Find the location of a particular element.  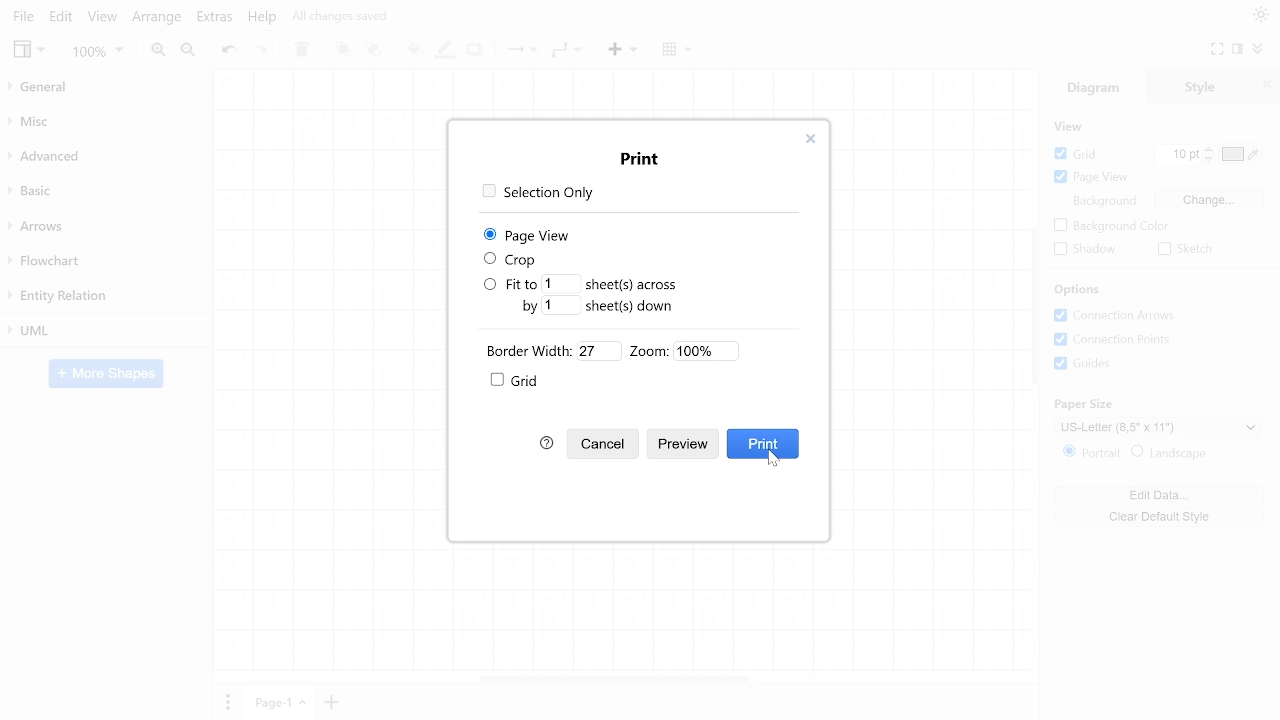

Help is located at coordinates (546, 444).